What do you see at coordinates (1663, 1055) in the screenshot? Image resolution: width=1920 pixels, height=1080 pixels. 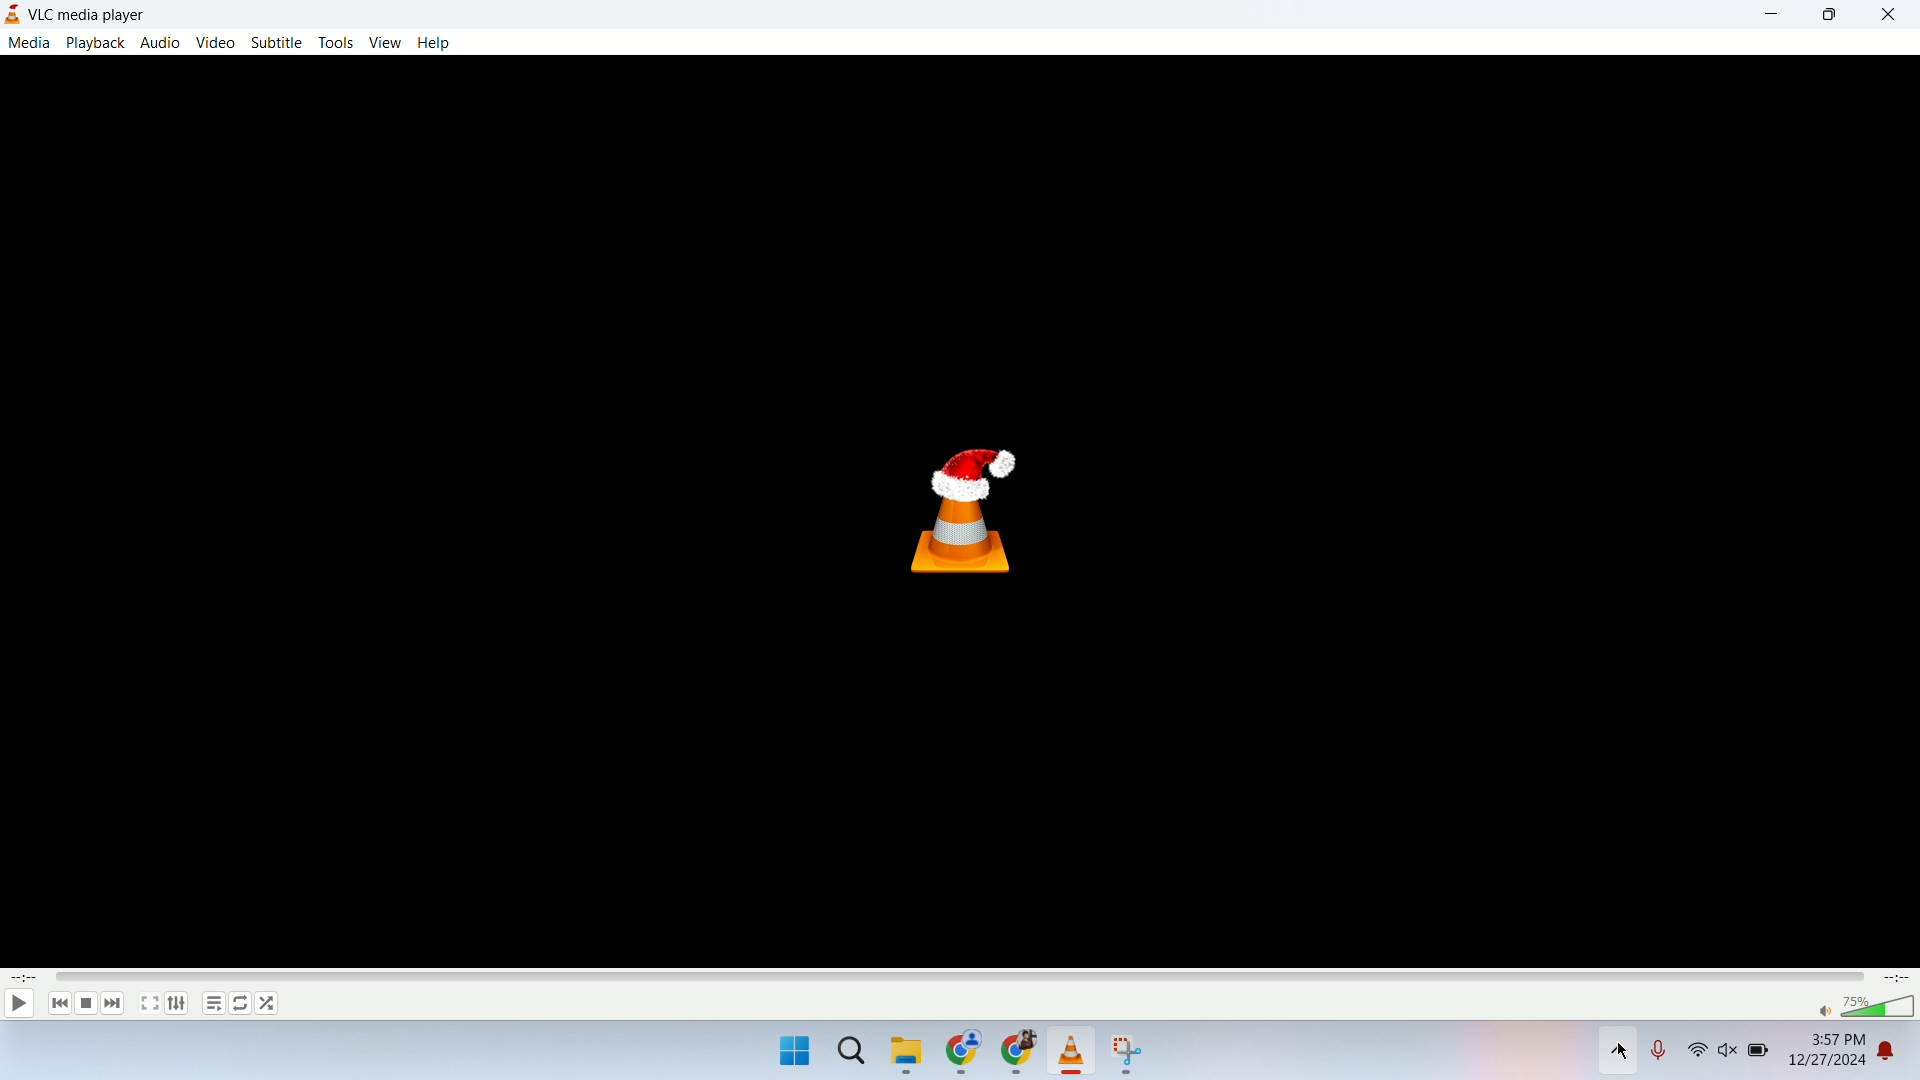 I see `microphone` at bounding box center [1663, 1055].